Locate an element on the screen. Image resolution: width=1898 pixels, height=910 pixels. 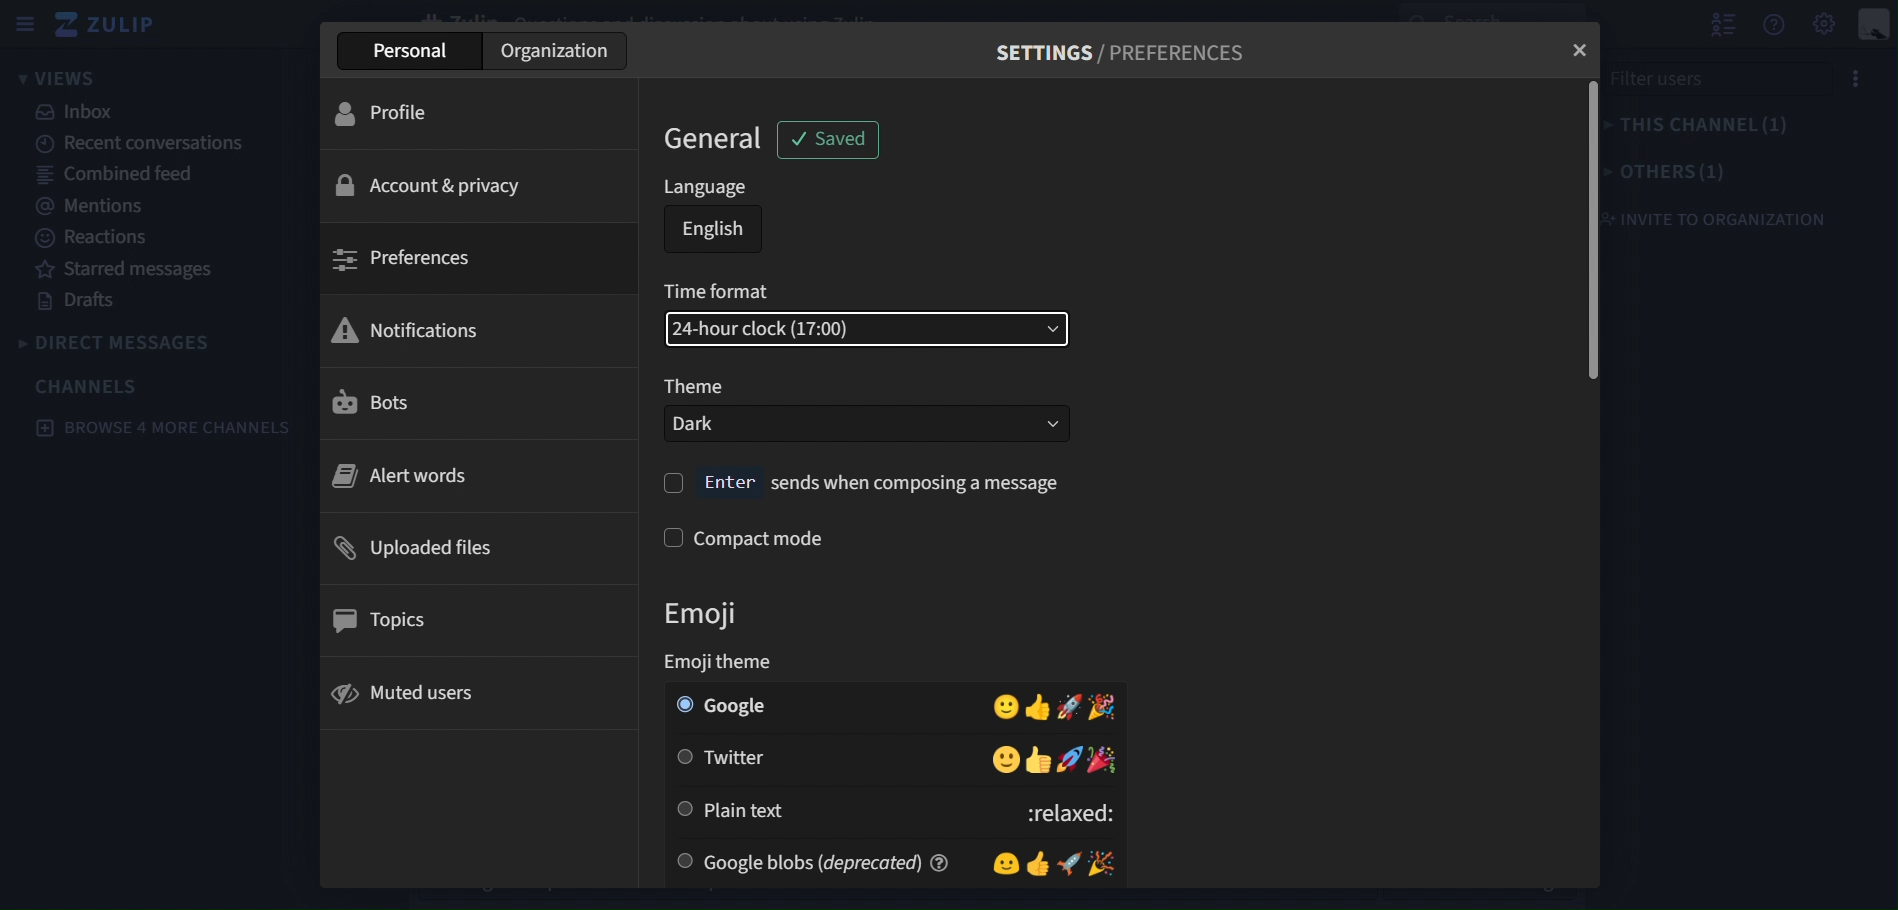
get help is located at coordinates (1778, 24).